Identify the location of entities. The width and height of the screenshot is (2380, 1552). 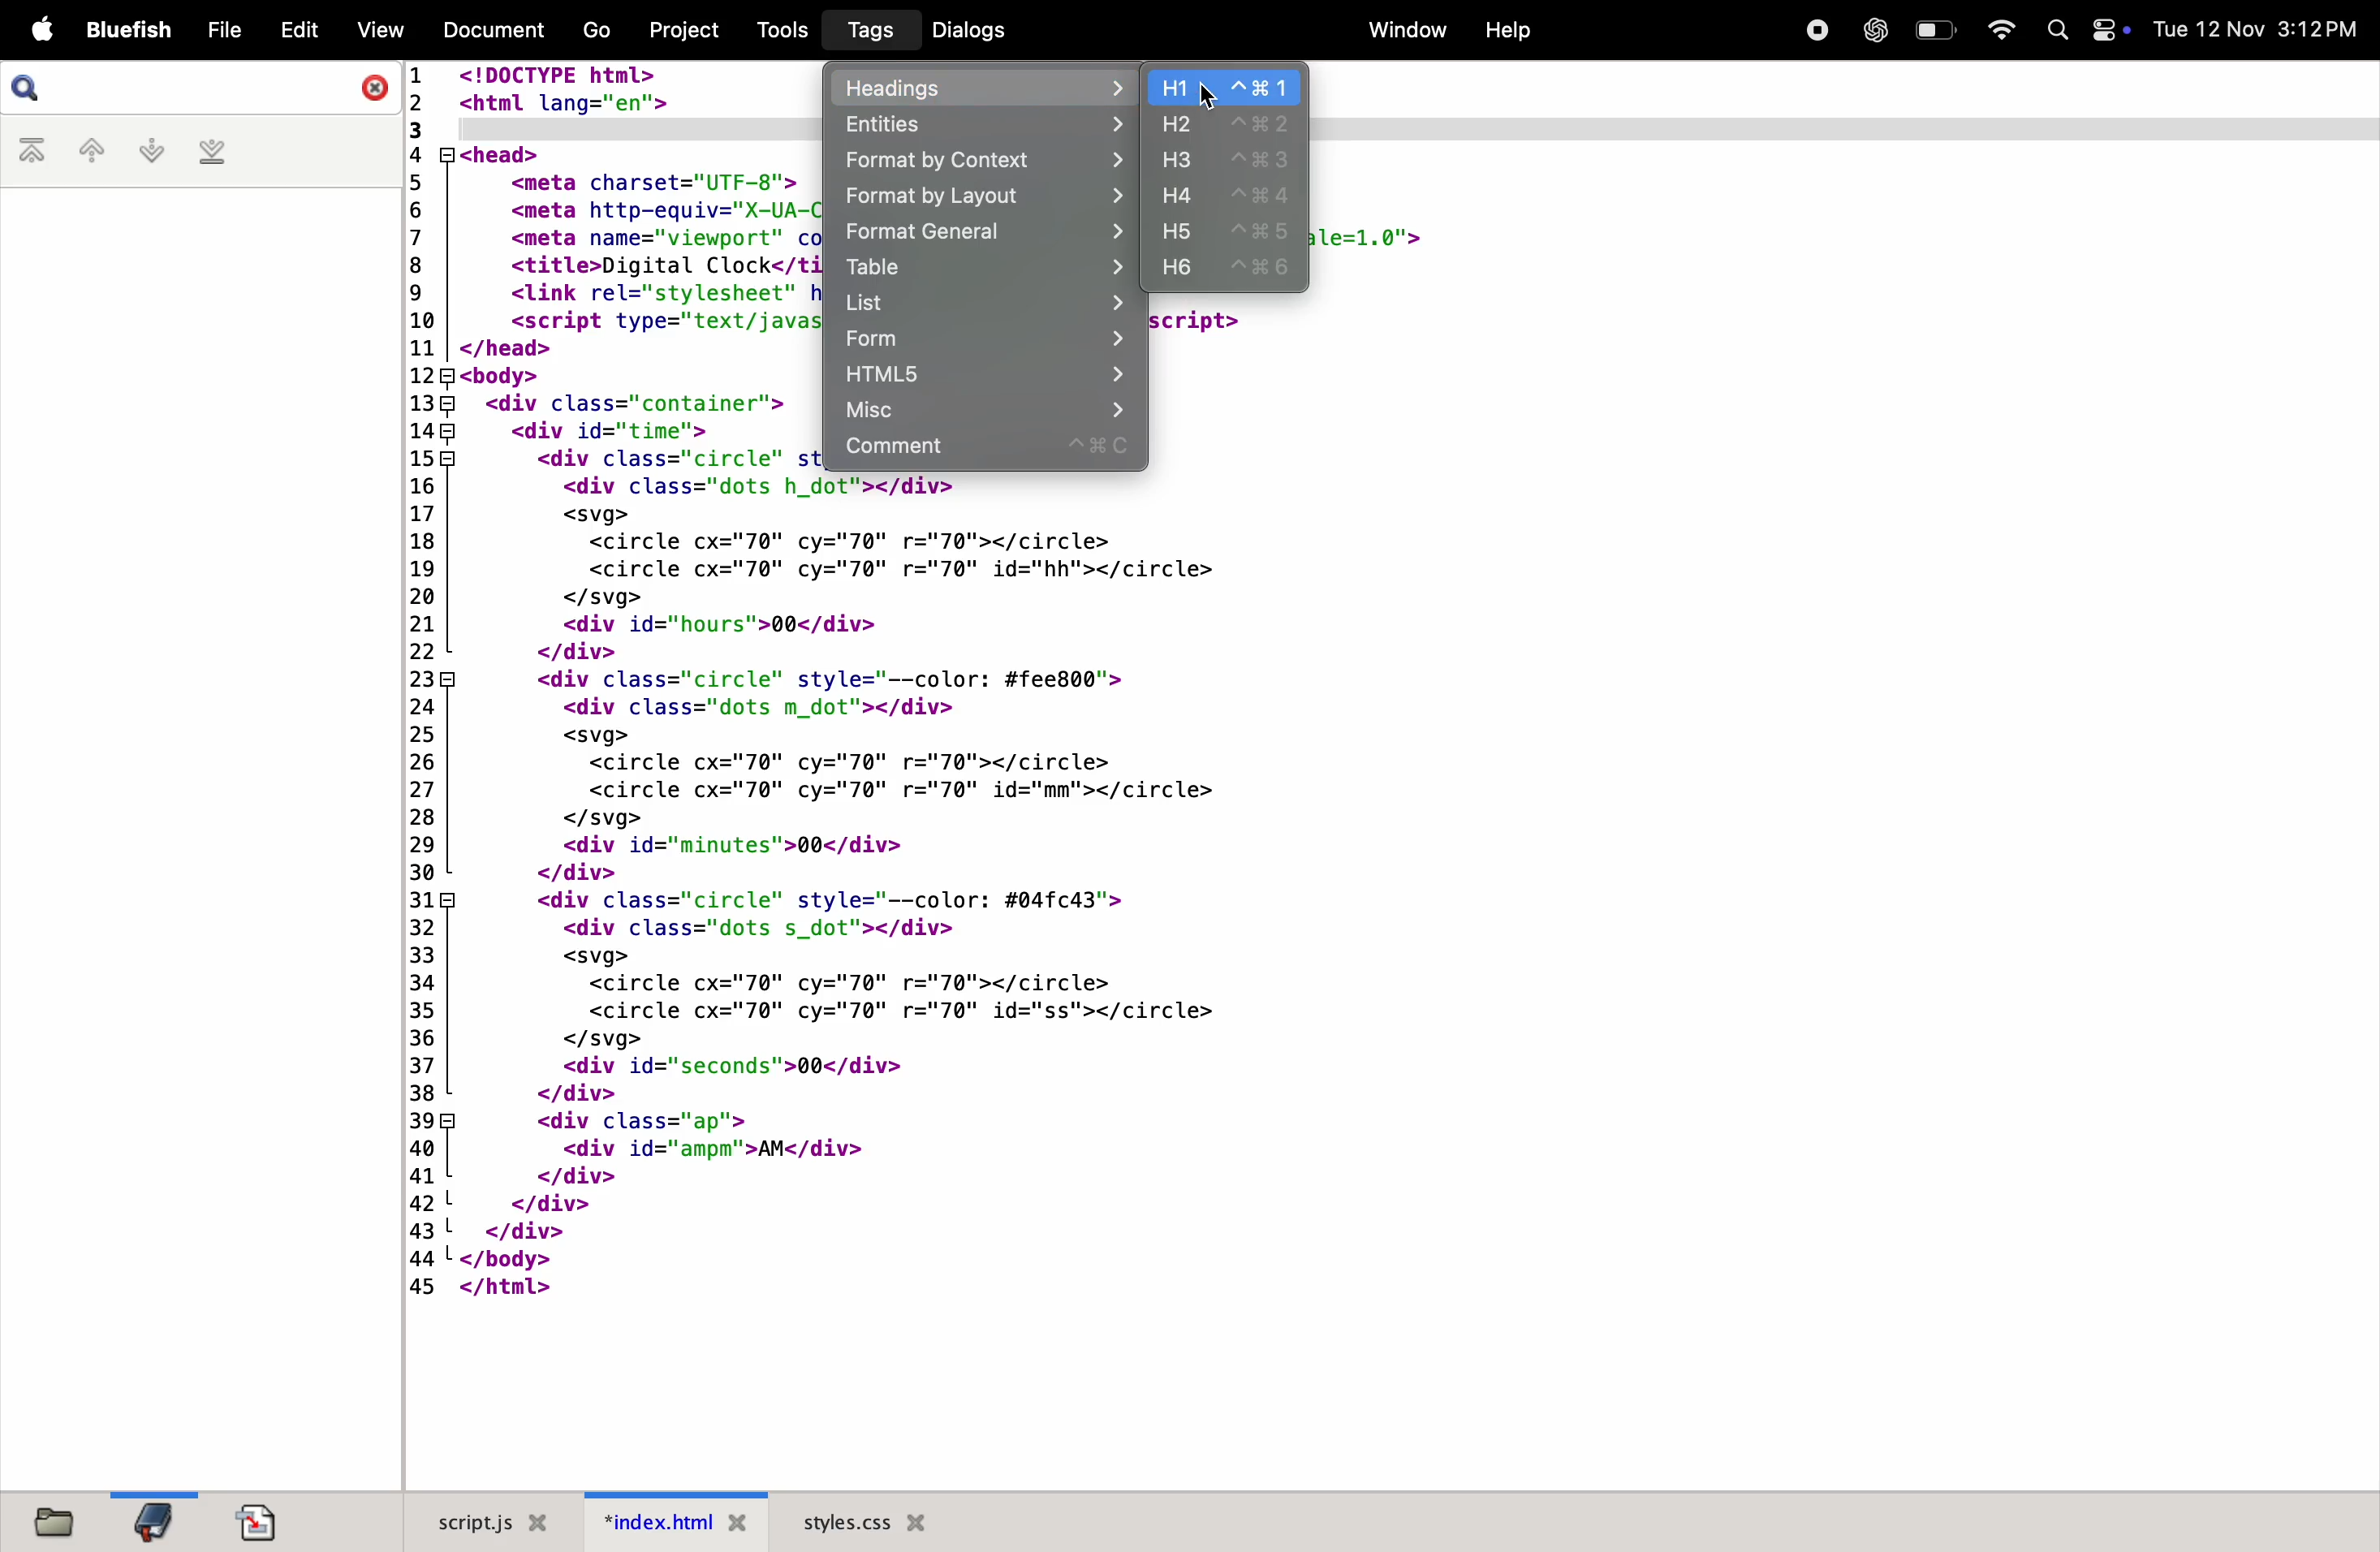
(978, 124).